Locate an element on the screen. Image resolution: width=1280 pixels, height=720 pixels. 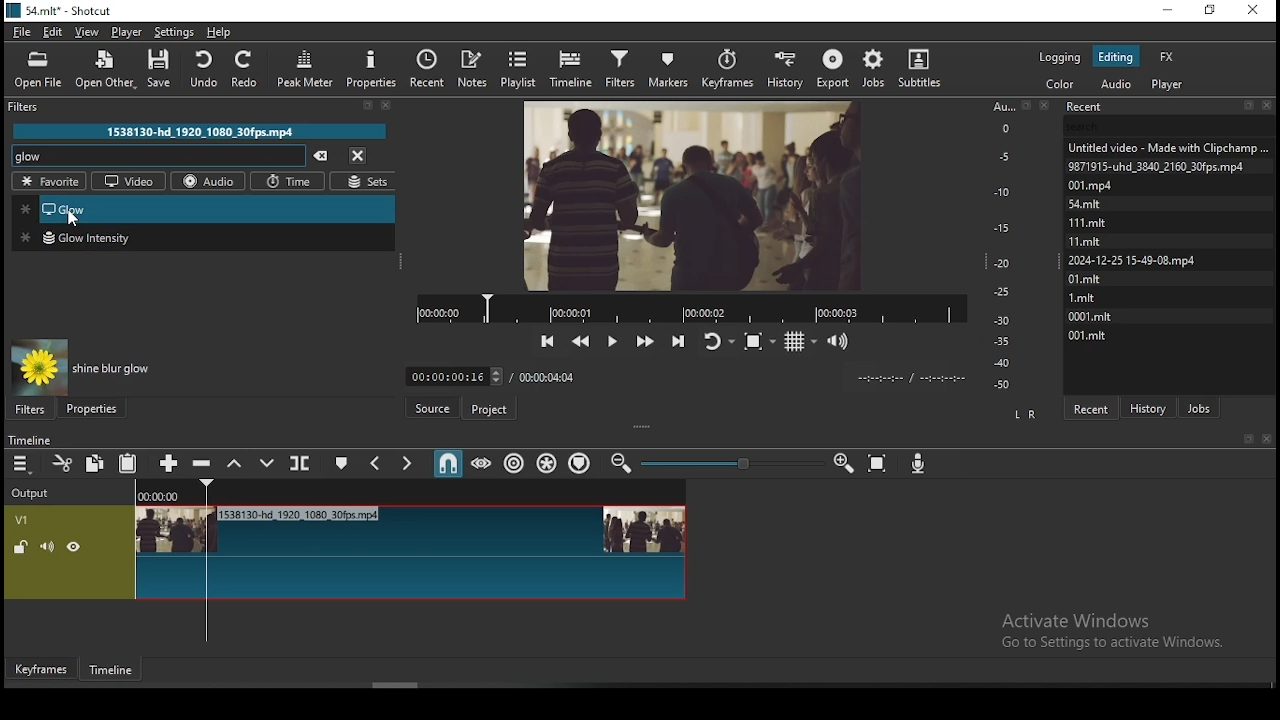
playlist is located at coordinates (523, 67).